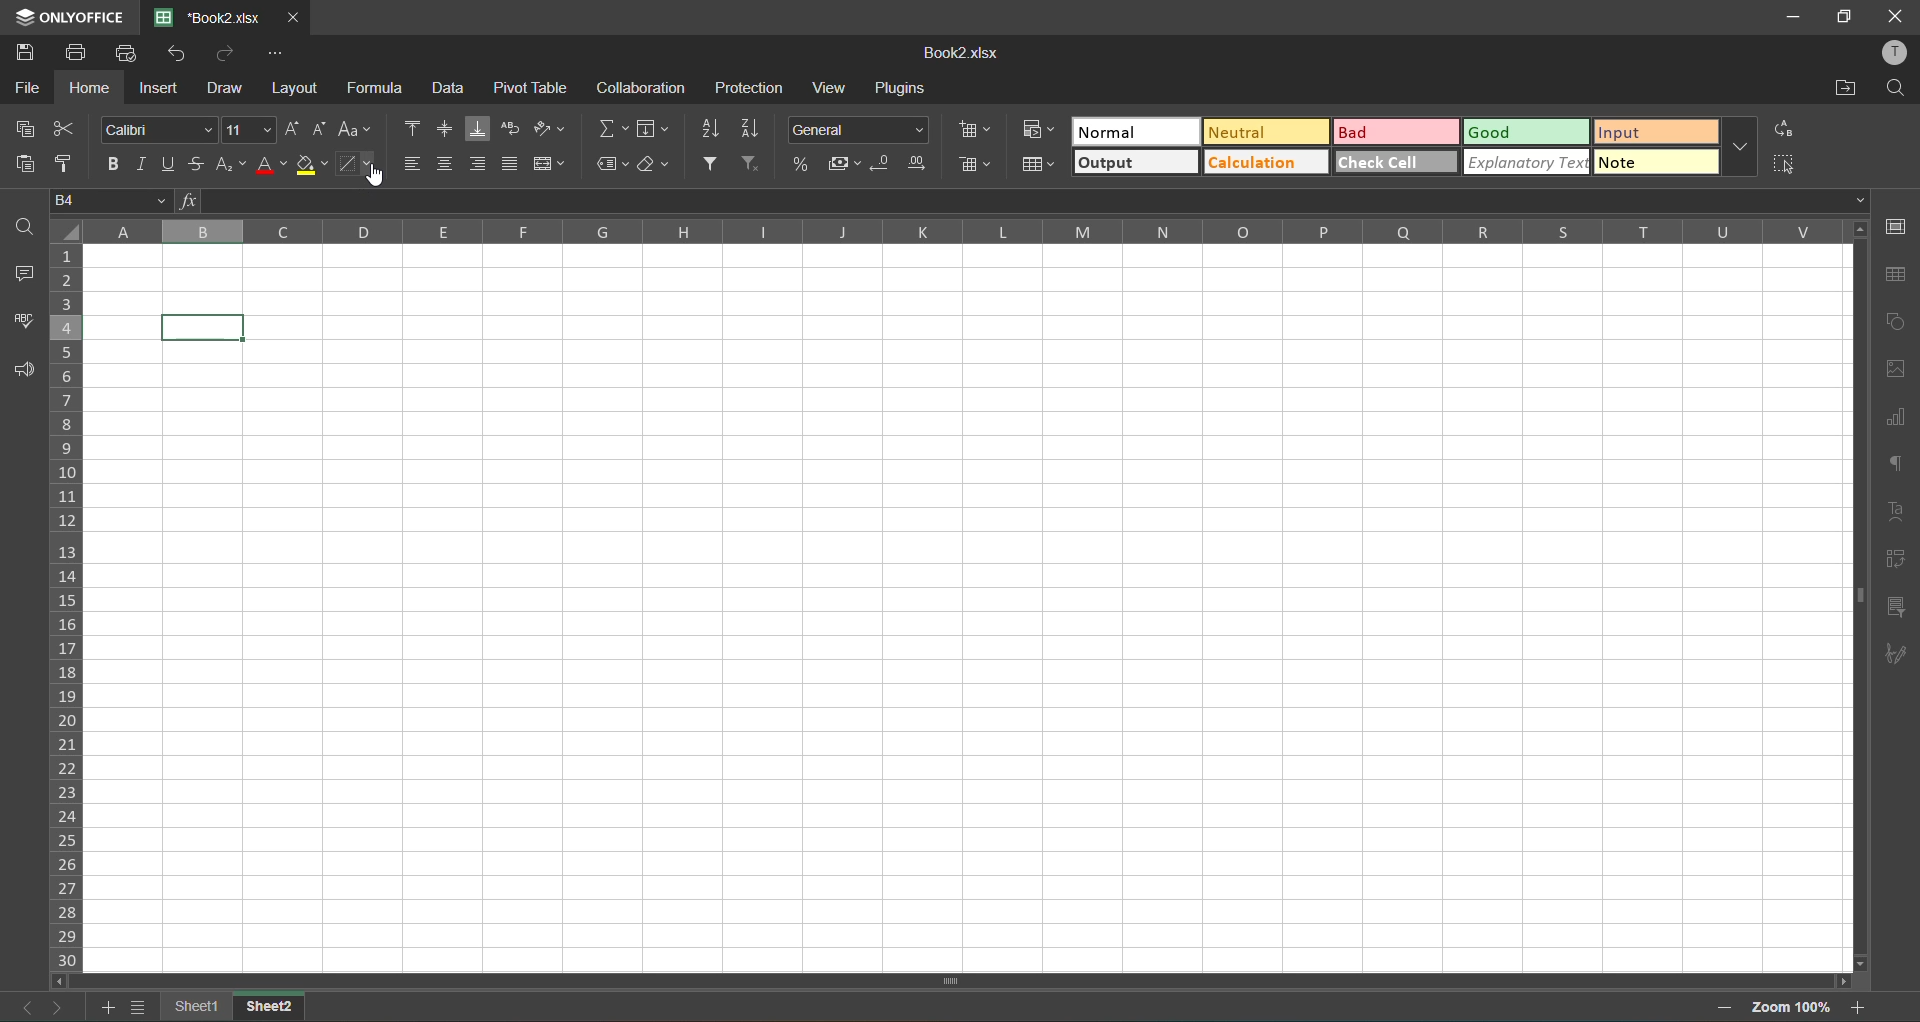 This screenshot has height=1022, width=1920. Describe the element at coordinates (887, 168) in the screenshot. I see `decrease decimal` at that location.